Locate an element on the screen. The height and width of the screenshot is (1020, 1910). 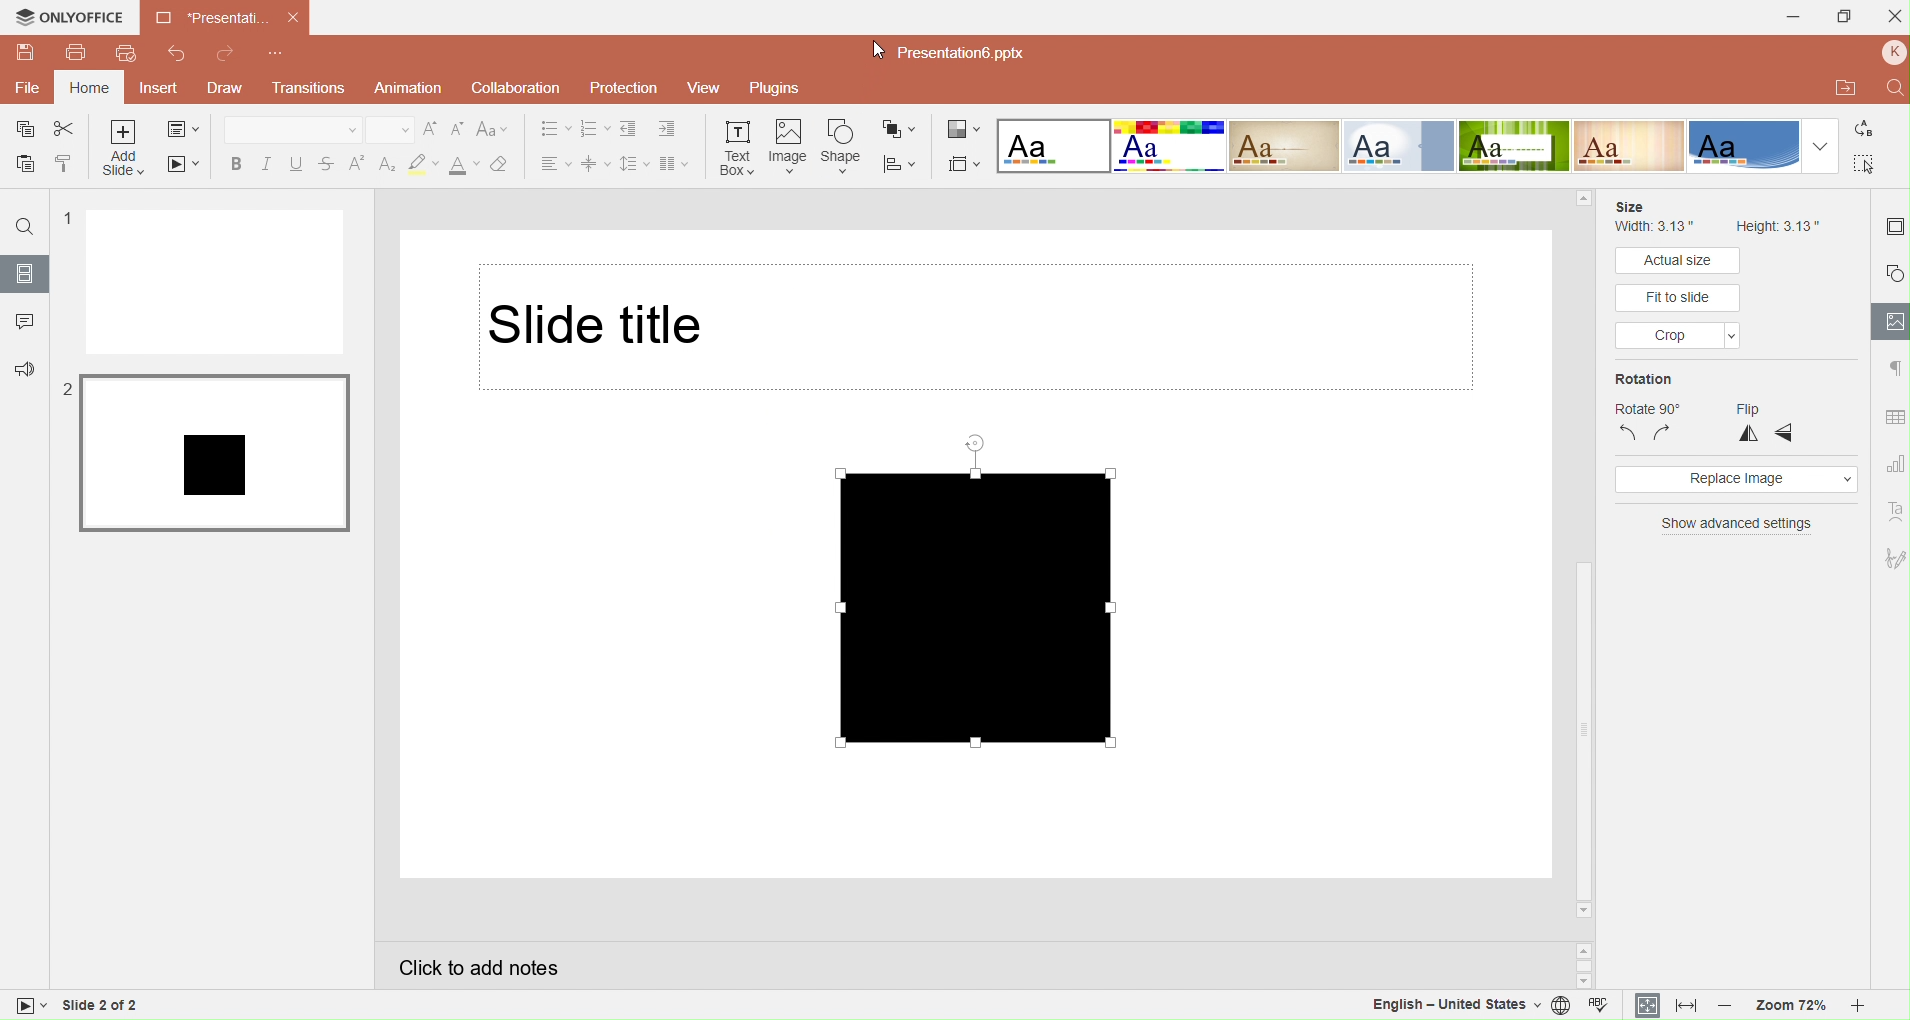
Transitions is located at coordinates (306, 89).